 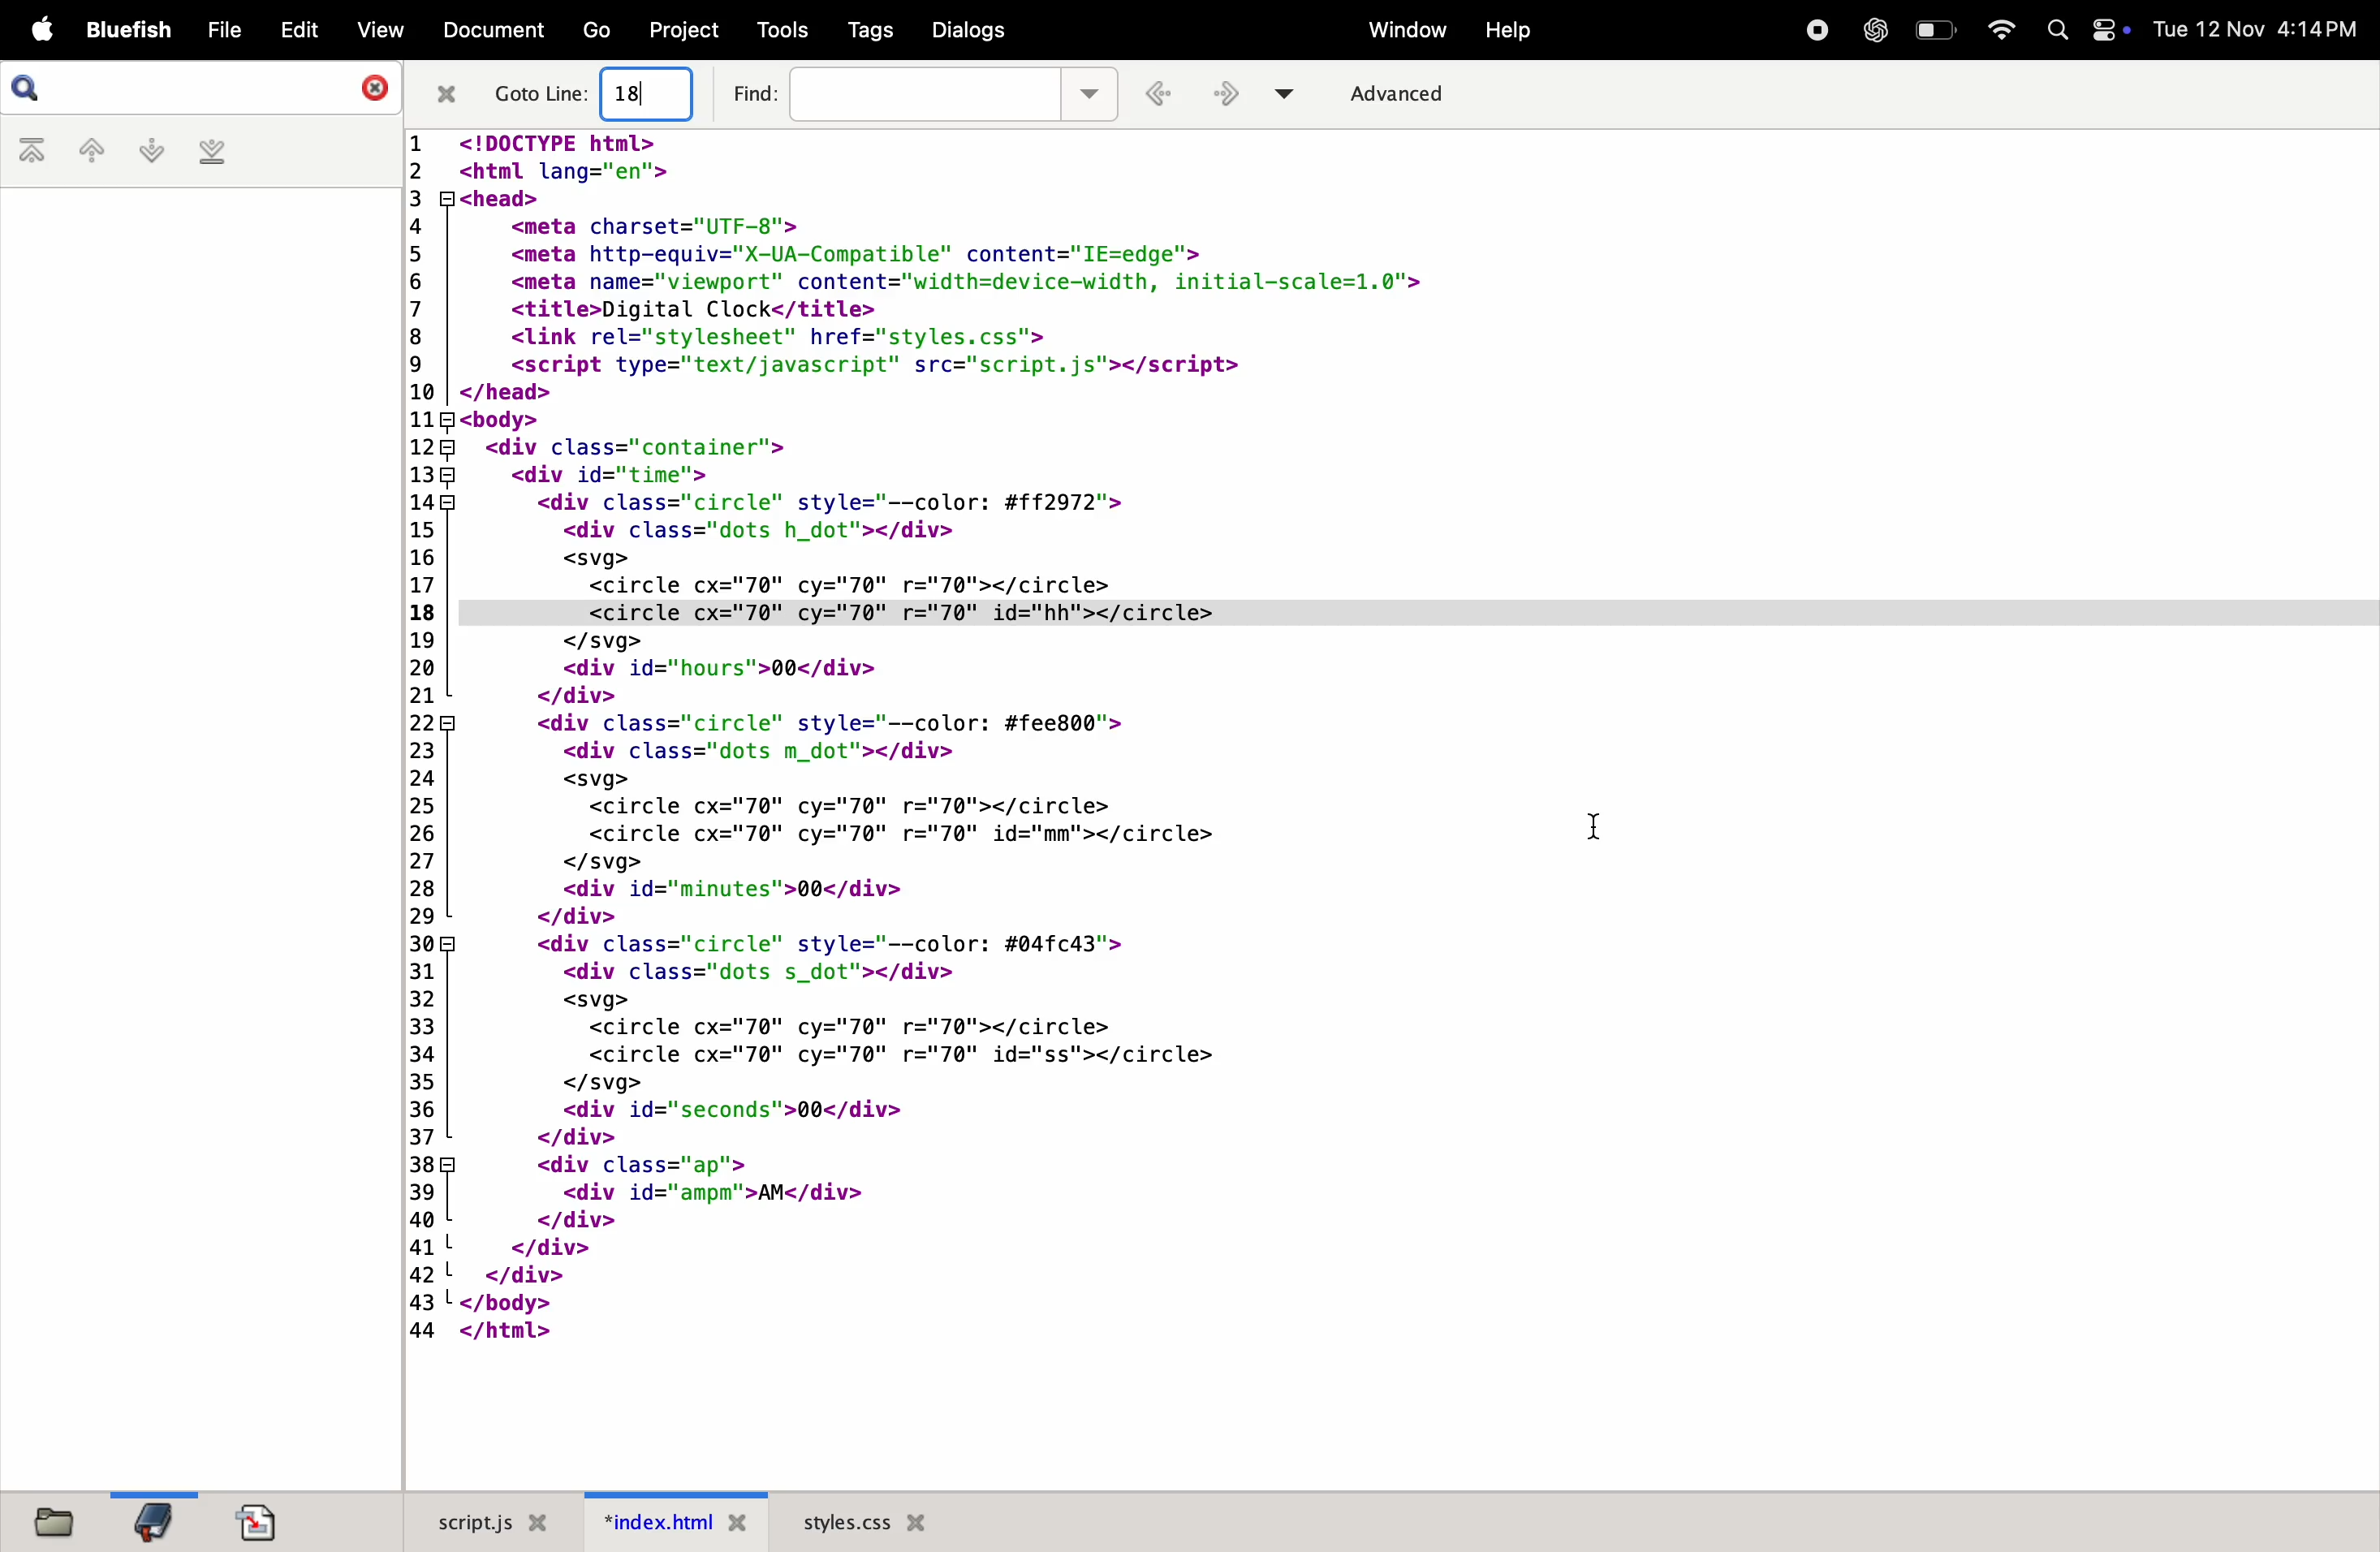 What do you see at coordinates (124, 32) in the screenshot?
I see `bluefish` at bounding box center [124, 32].